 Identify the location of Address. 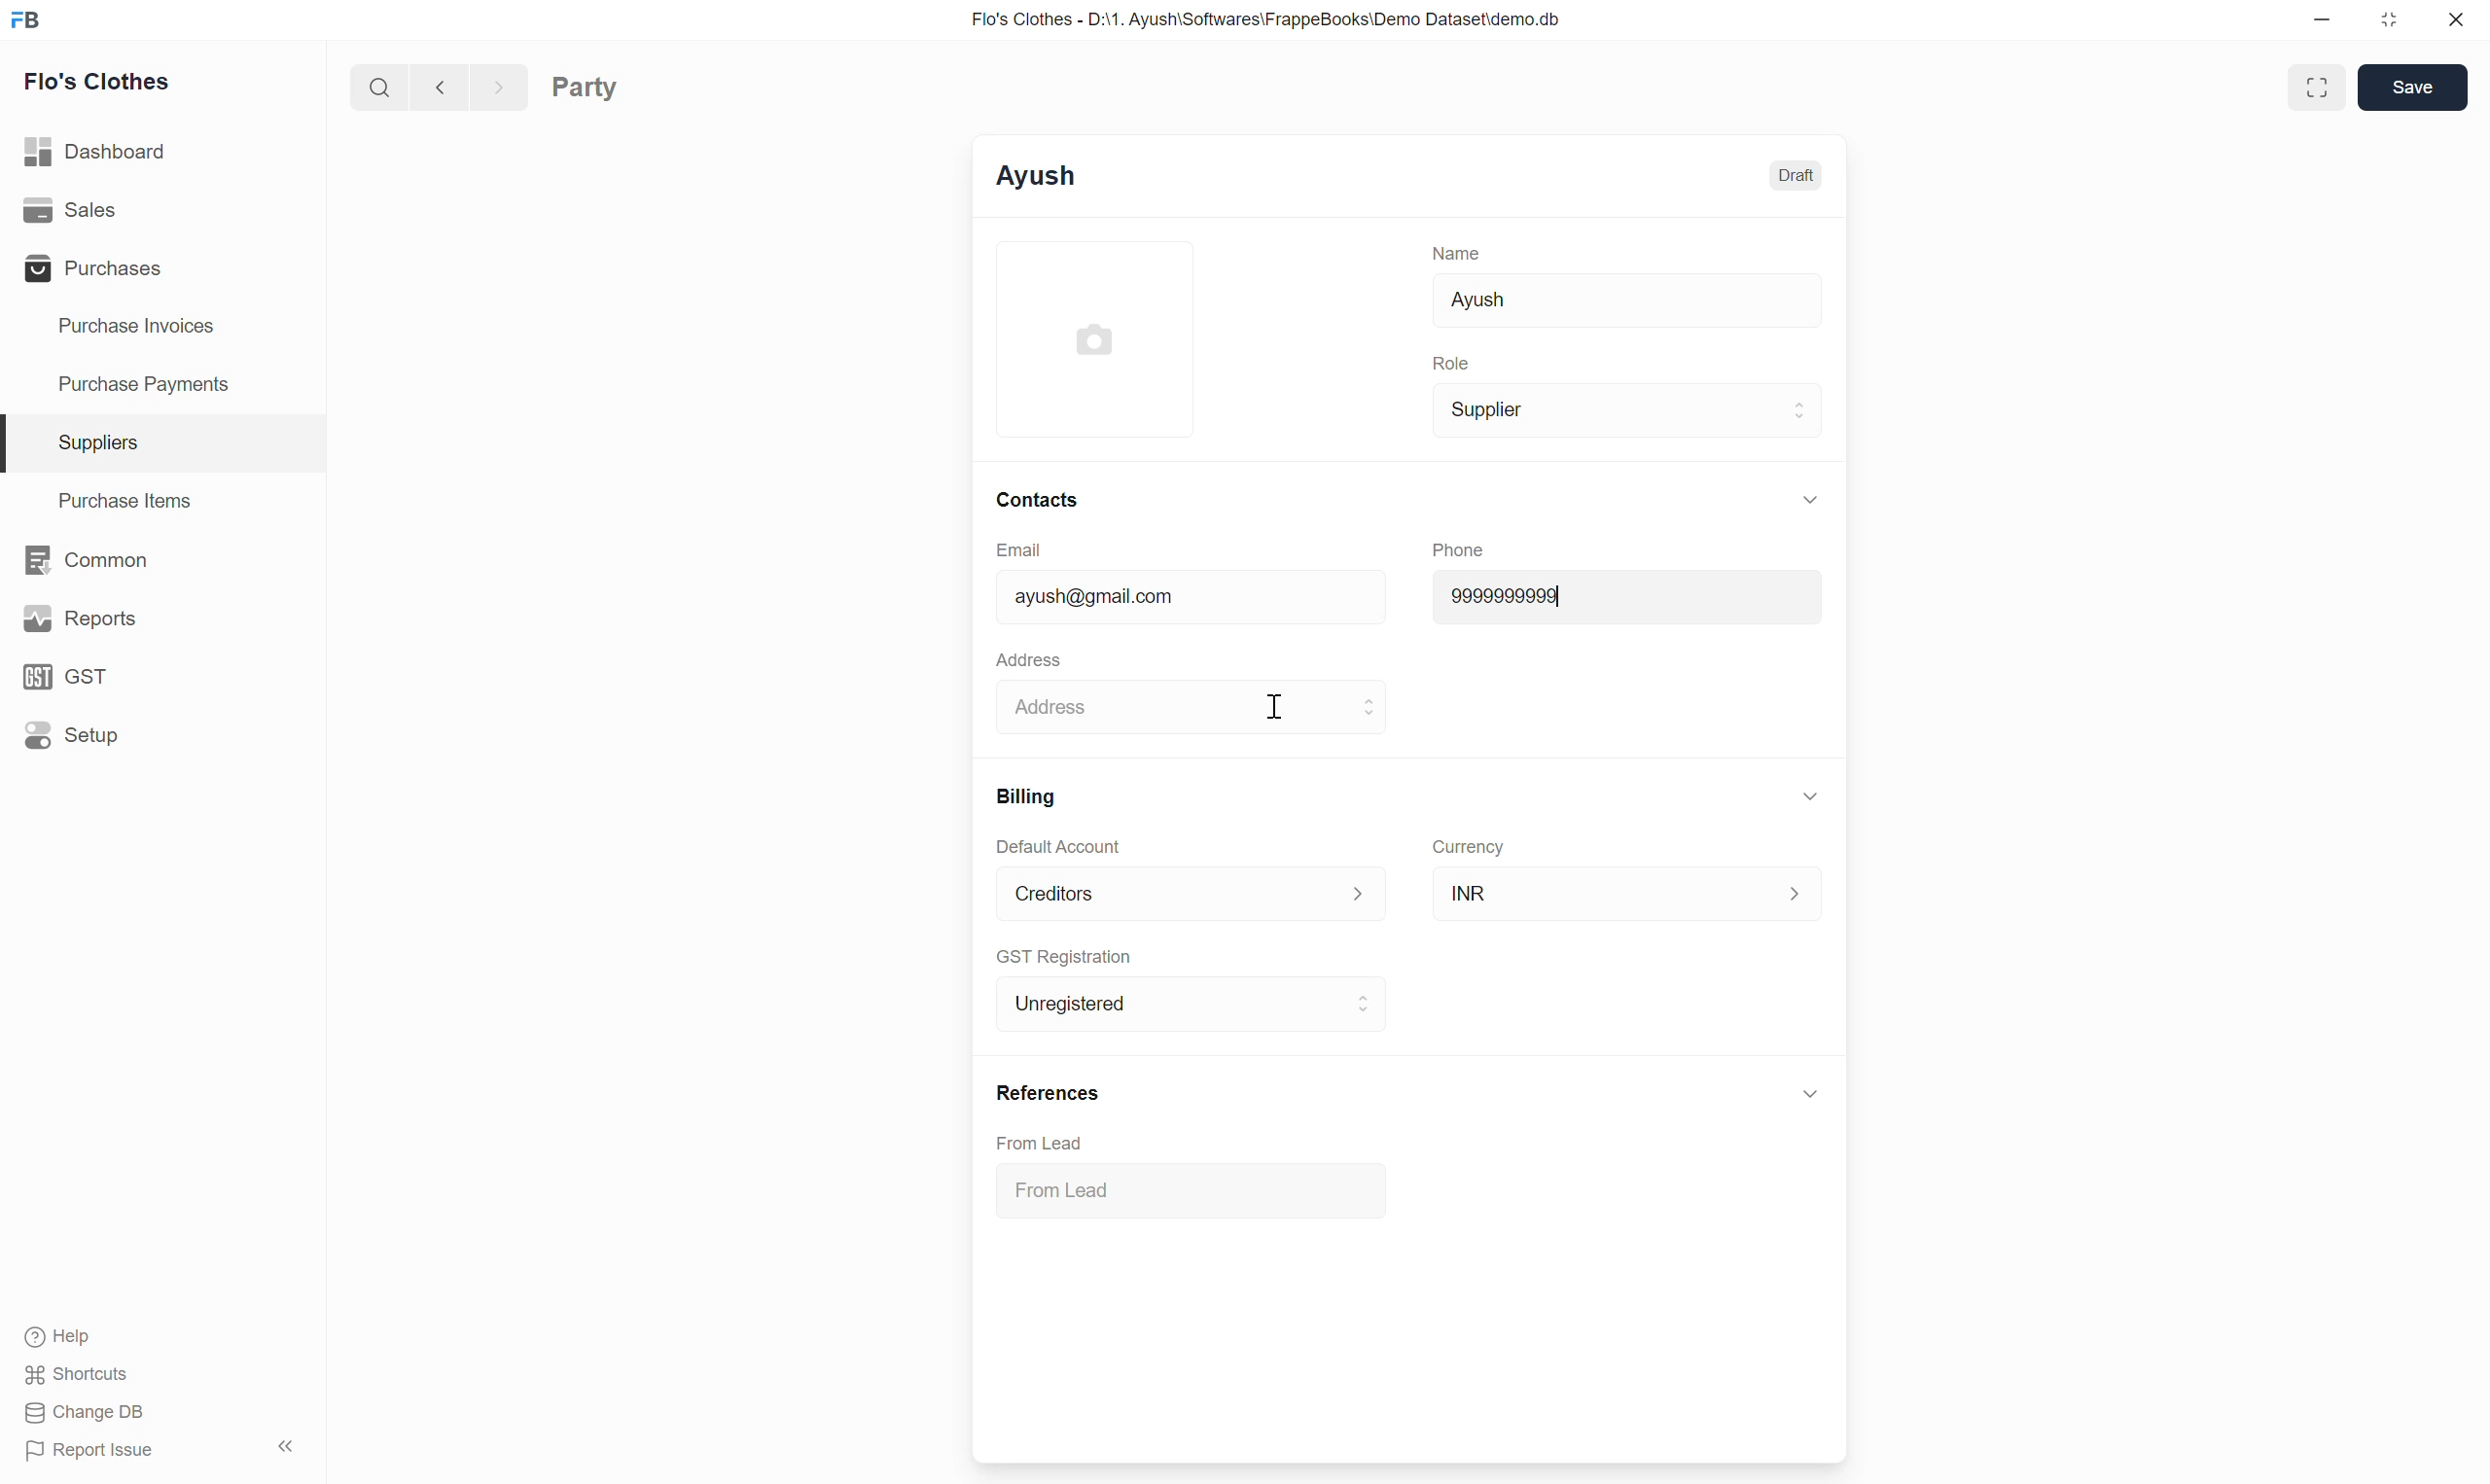
(1029, 659).